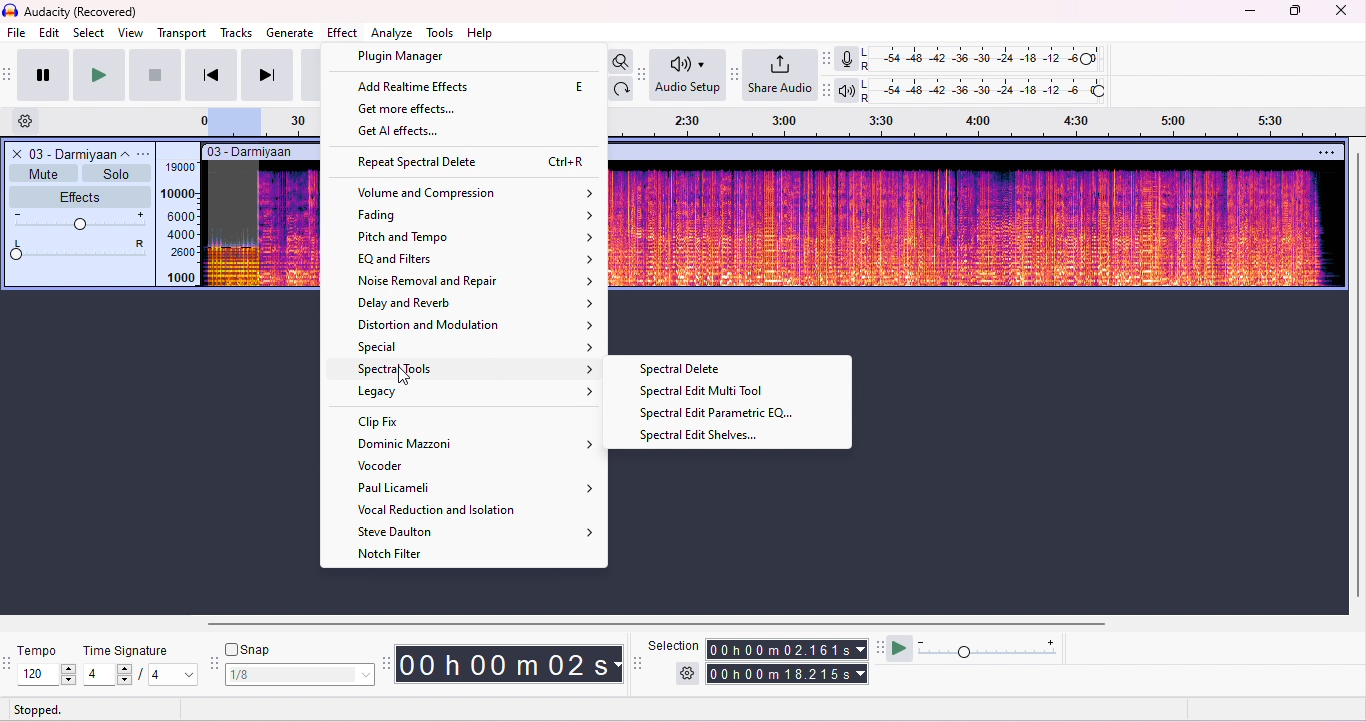 The width and height of the screenshot is (1366, 722). Describe the element at coordinates (215, 661) in the screenshot. I see `snap tool bar` at that location.